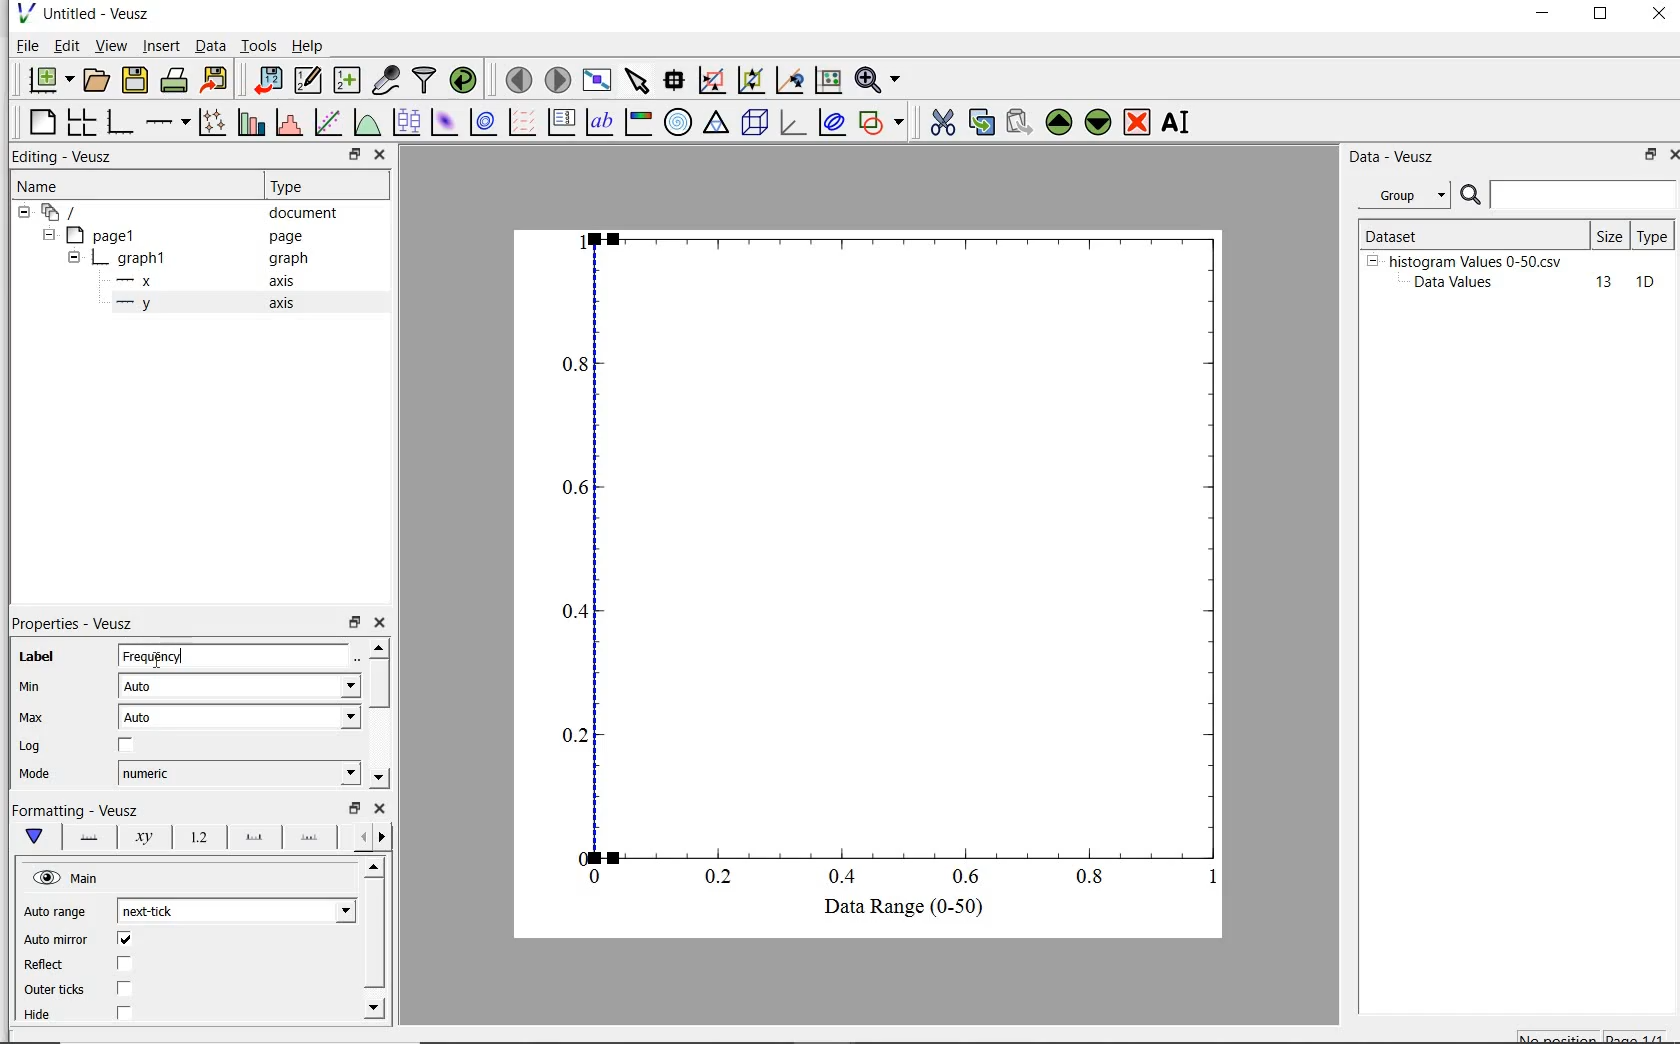 The image size is (1680, 1044). I want to click on help, so click(311, 46).